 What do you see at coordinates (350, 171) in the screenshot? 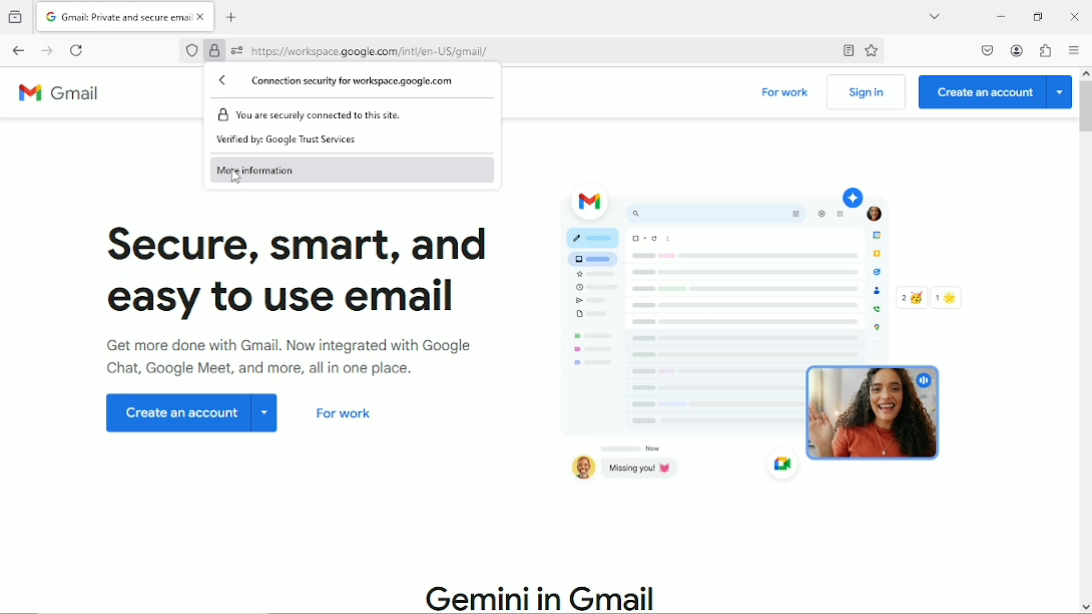
I see `More information` at bounding box center [350, 171].